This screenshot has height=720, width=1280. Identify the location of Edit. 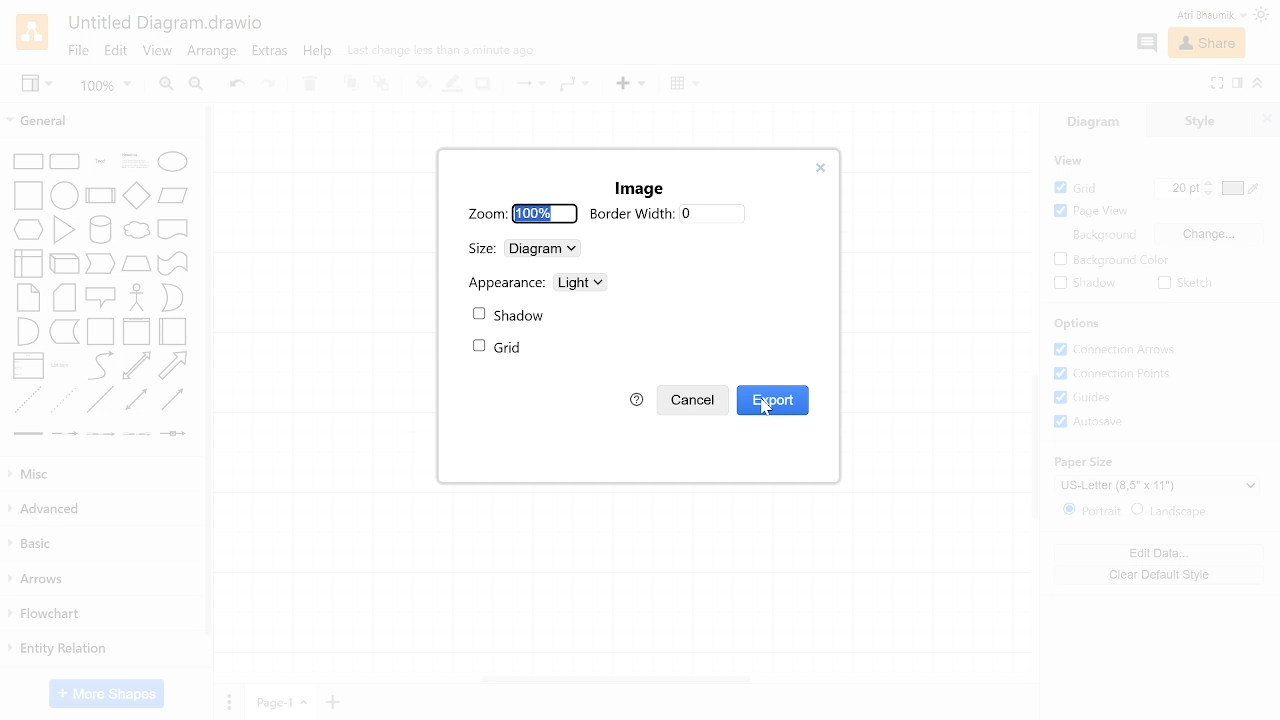
(117, 52).